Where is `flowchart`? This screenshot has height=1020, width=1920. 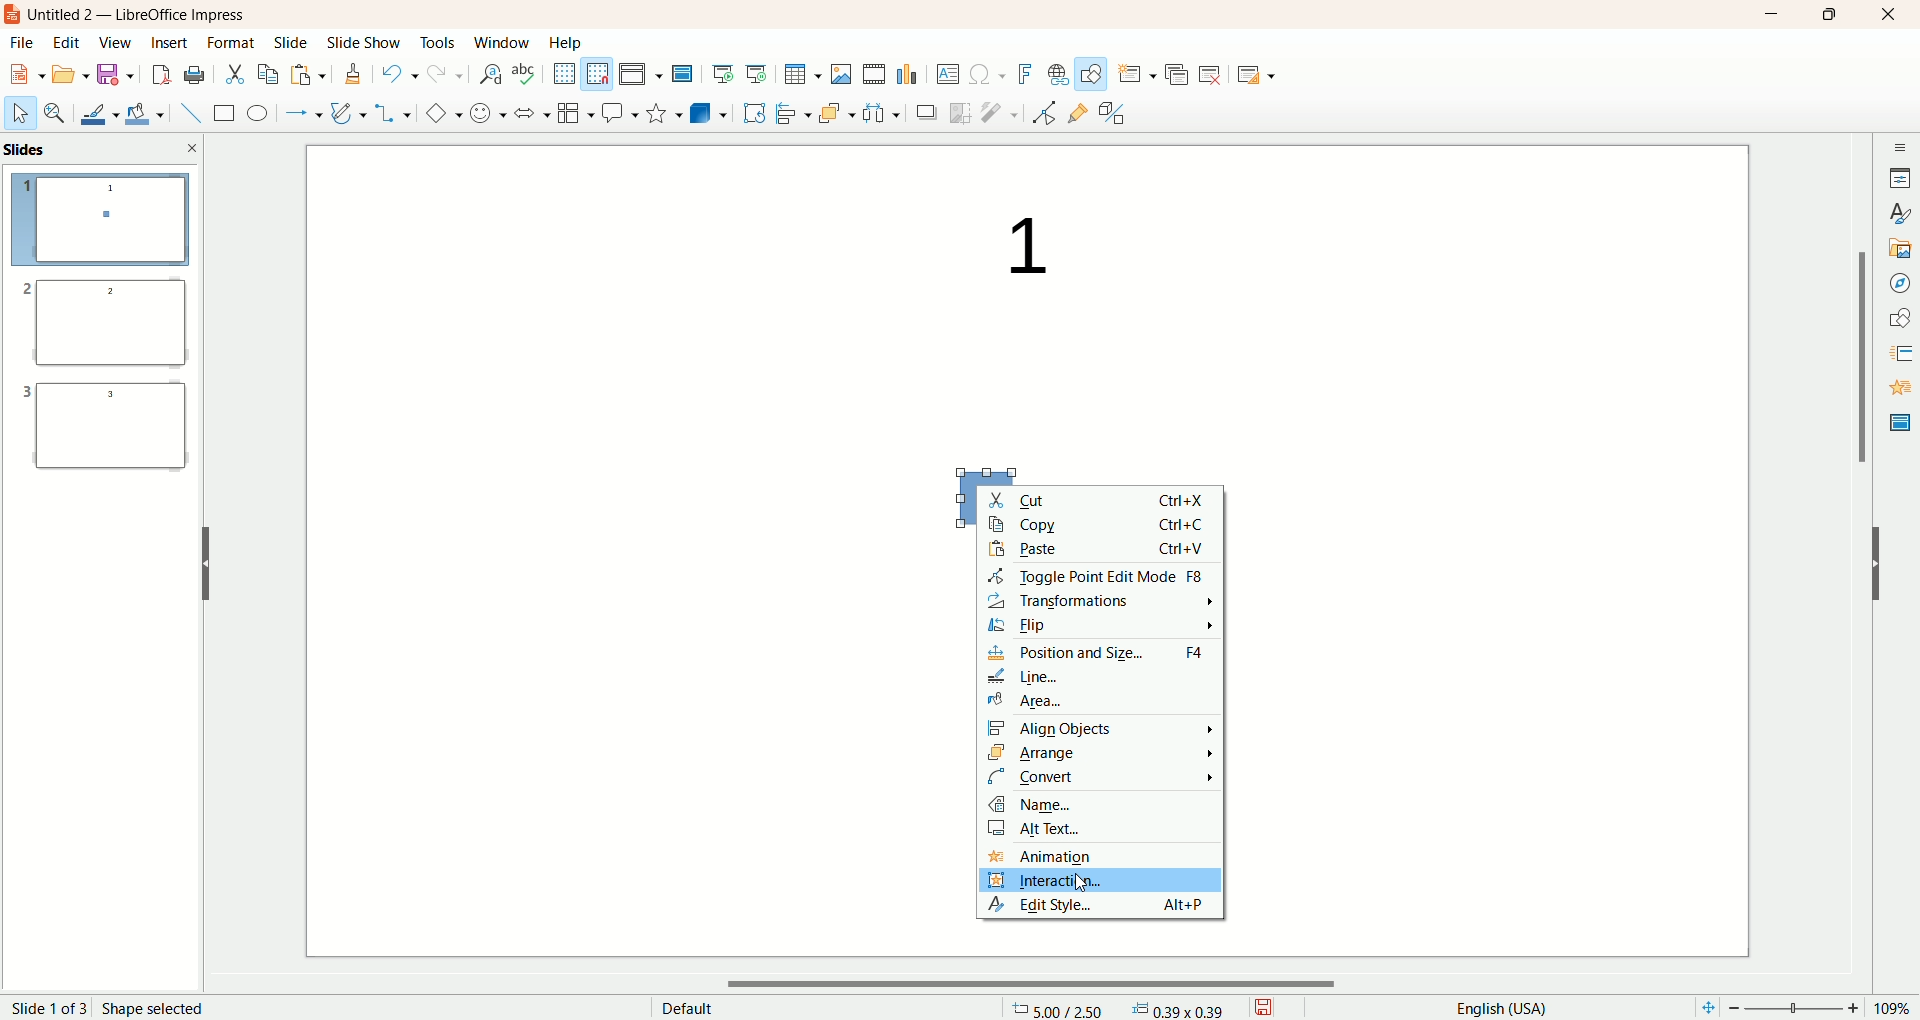 flowchart is located at coordinates (572, 114).